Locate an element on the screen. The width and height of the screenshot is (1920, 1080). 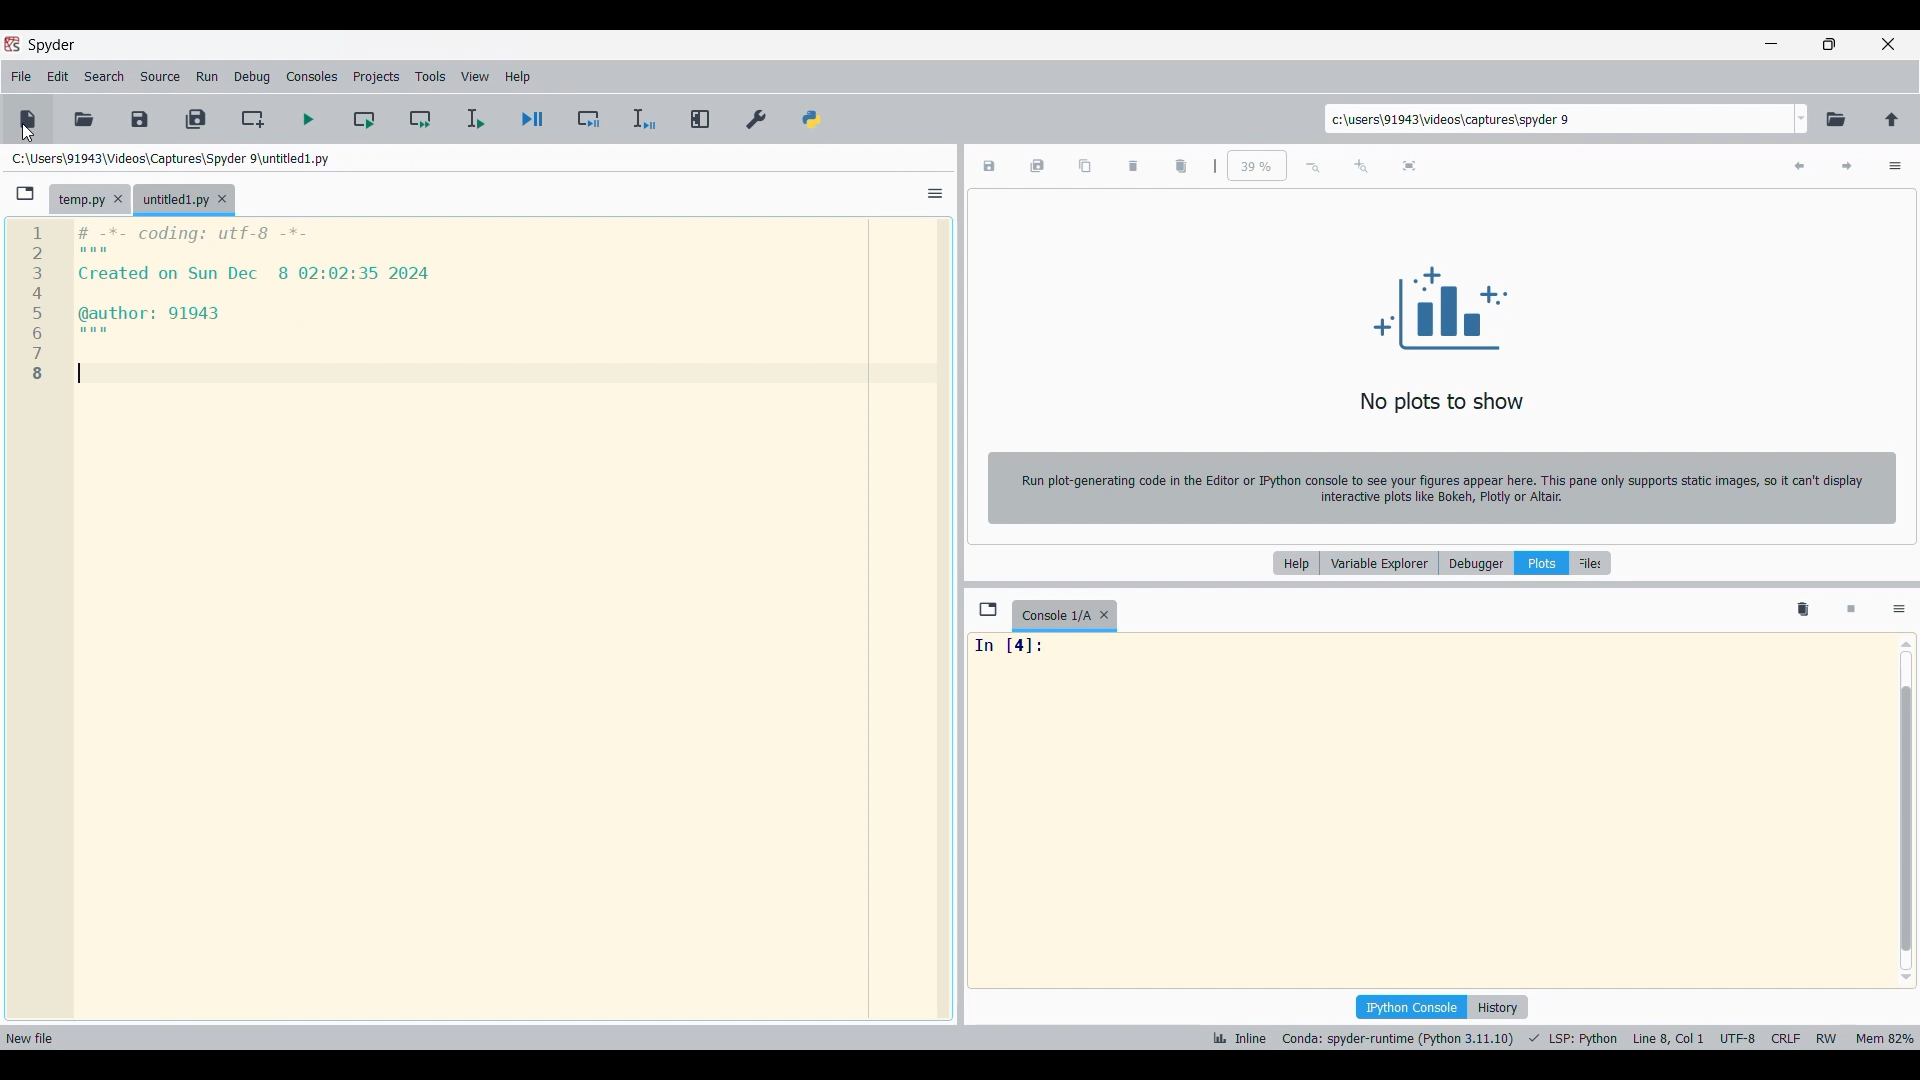
Maximize current pane is located at coordinates (699, 119).